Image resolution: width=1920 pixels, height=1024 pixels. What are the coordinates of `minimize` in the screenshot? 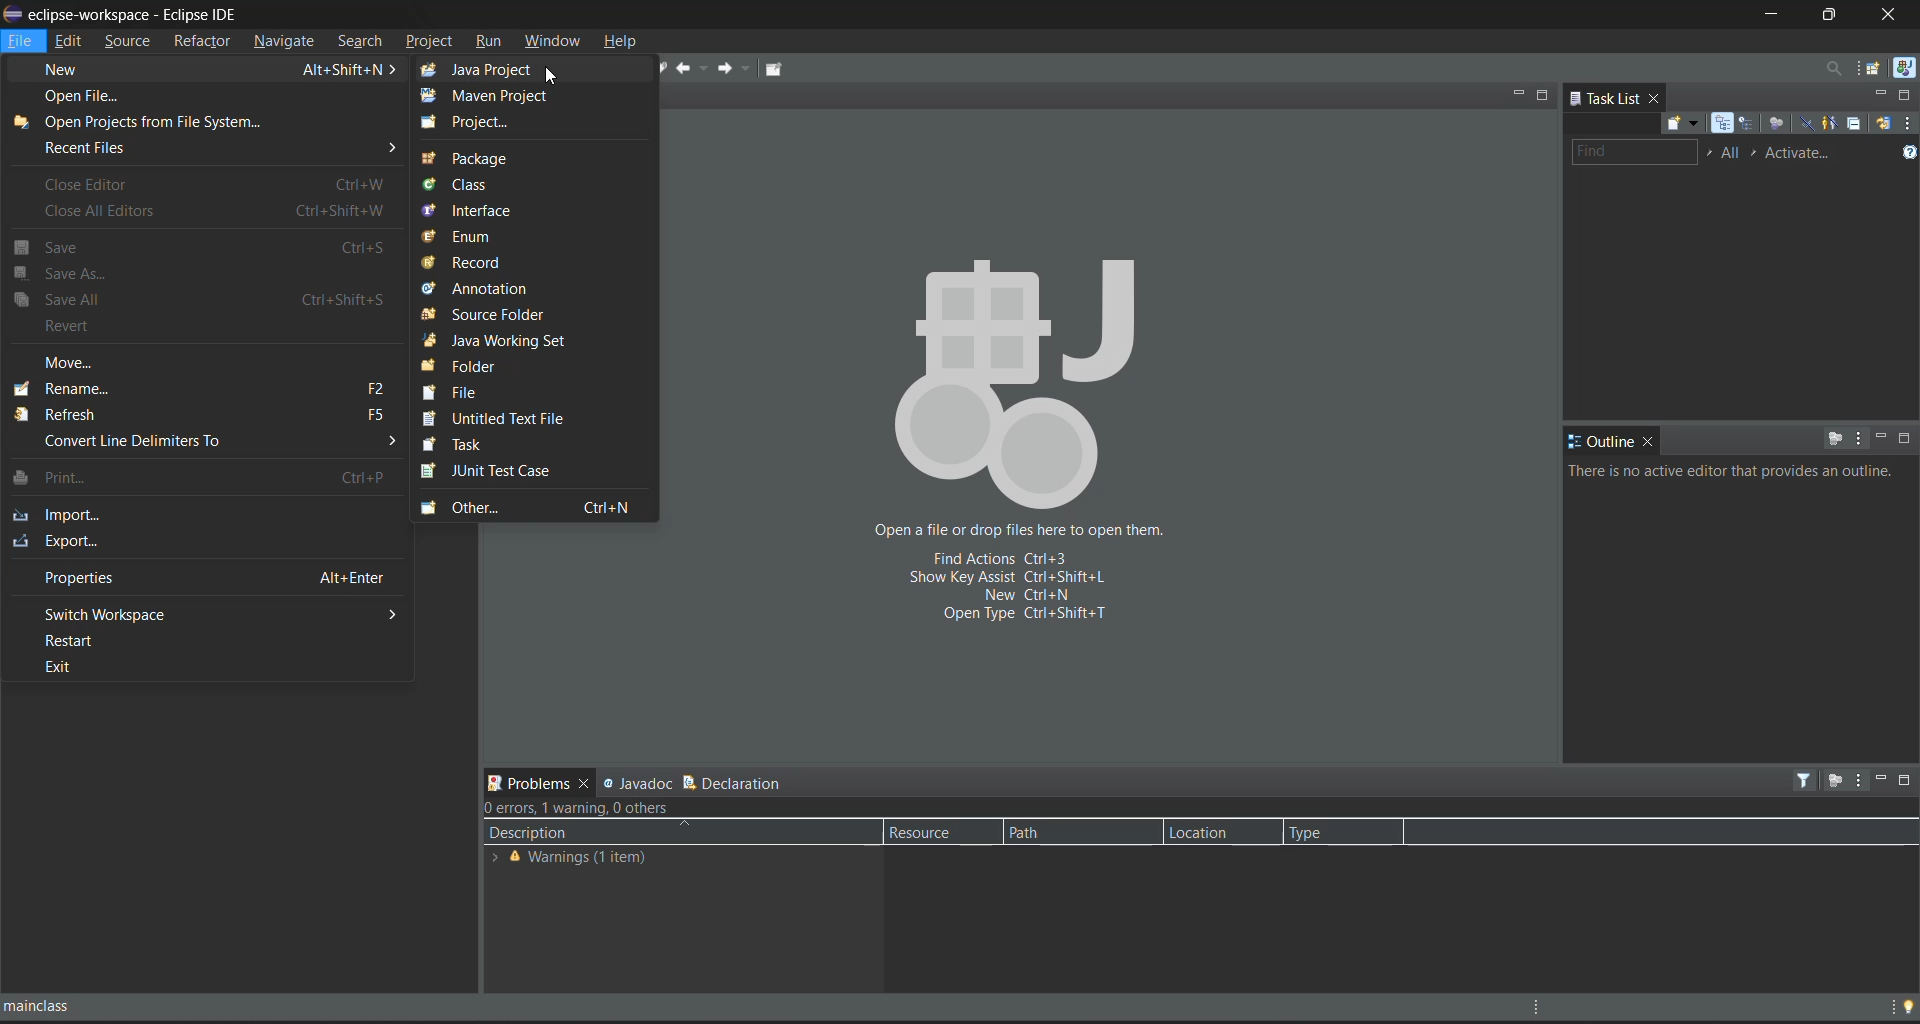 It's located at (1880, 439).